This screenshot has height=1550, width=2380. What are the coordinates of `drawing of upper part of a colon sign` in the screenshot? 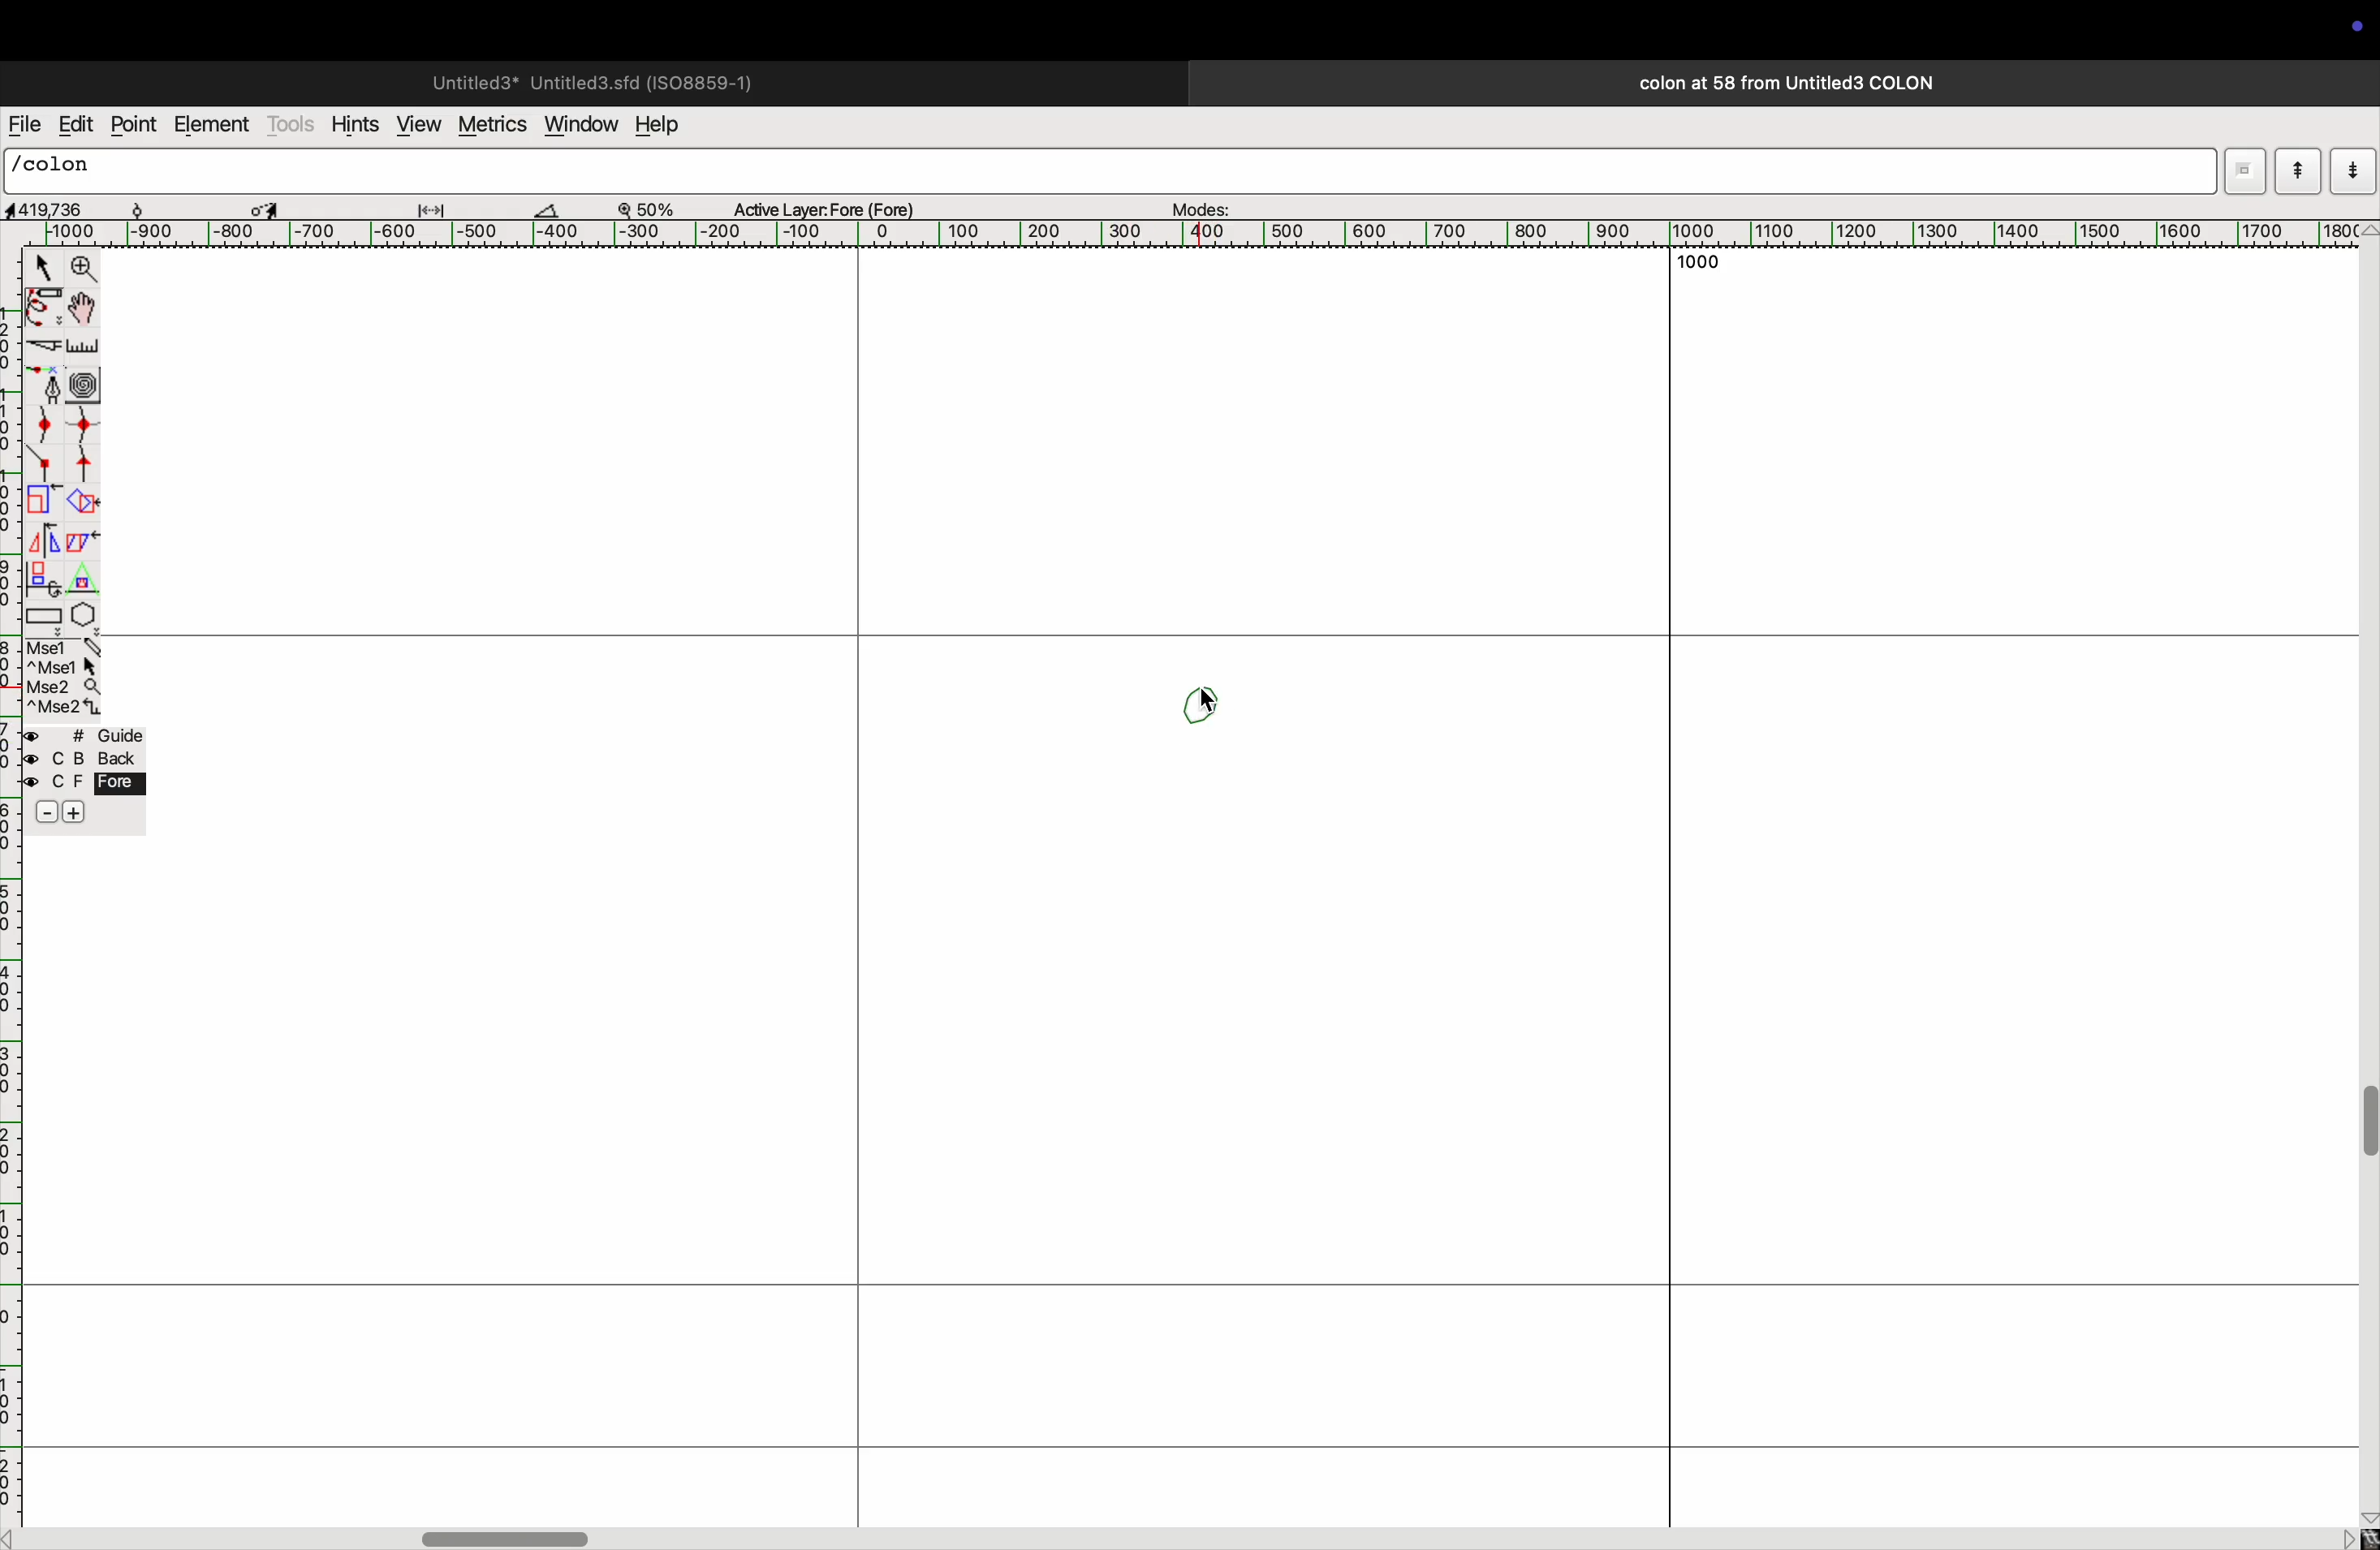 It's located at (1204, 706).